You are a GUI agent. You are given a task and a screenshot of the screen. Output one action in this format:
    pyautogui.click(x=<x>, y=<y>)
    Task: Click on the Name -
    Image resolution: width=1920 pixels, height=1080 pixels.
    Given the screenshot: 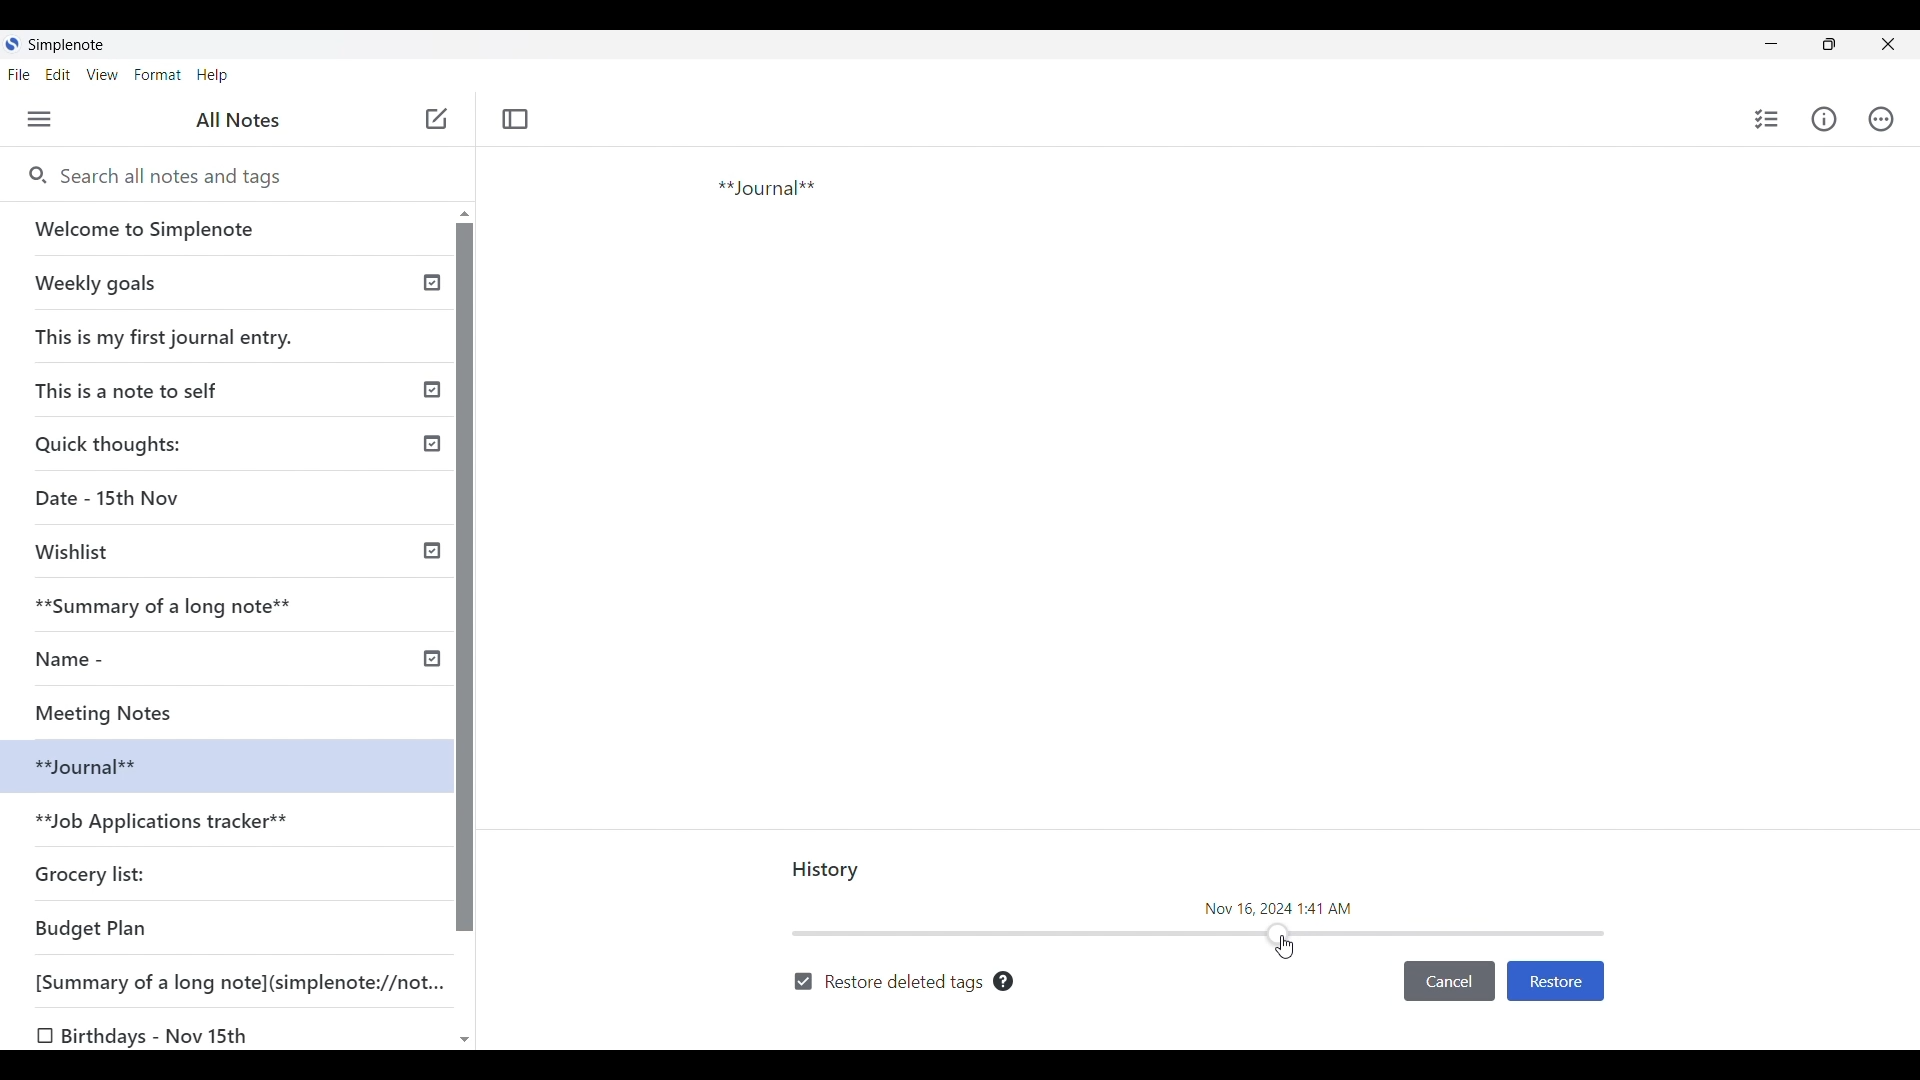 What is the action you would take?
    pyautogui.click(x=76, y=659)
    